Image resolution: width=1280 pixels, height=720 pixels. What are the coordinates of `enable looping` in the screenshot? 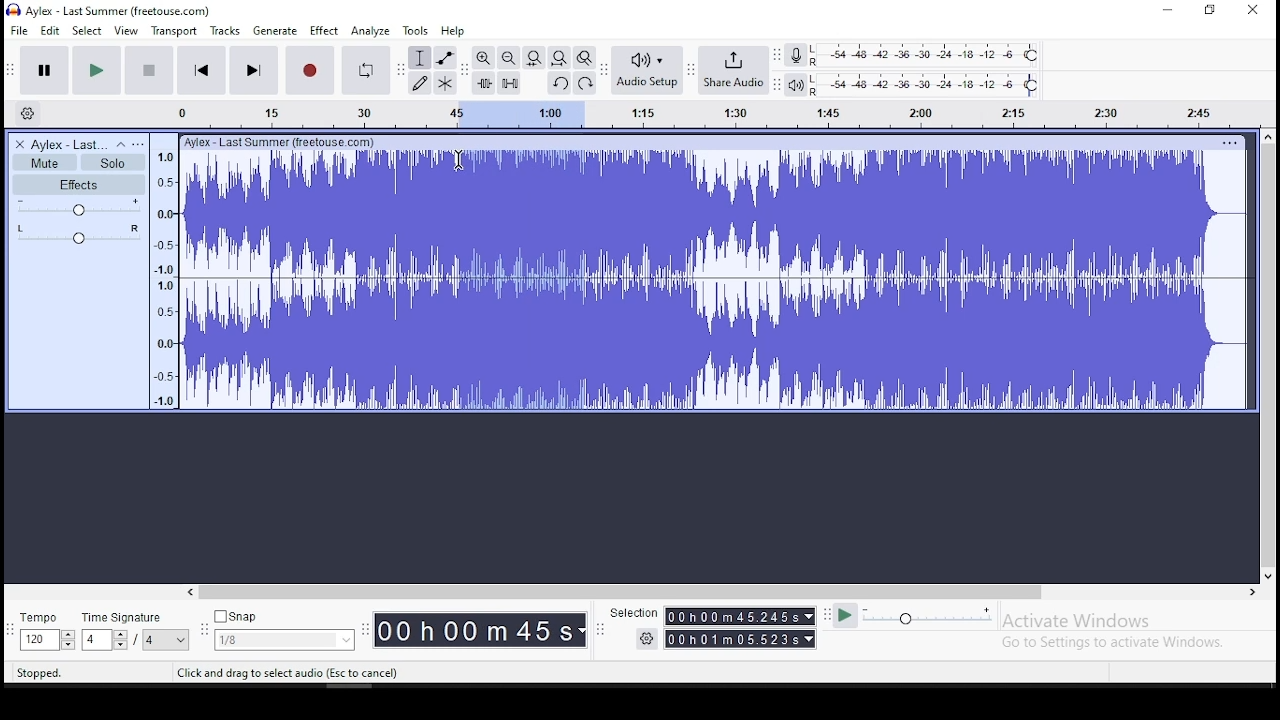 It's located at (366, 70).